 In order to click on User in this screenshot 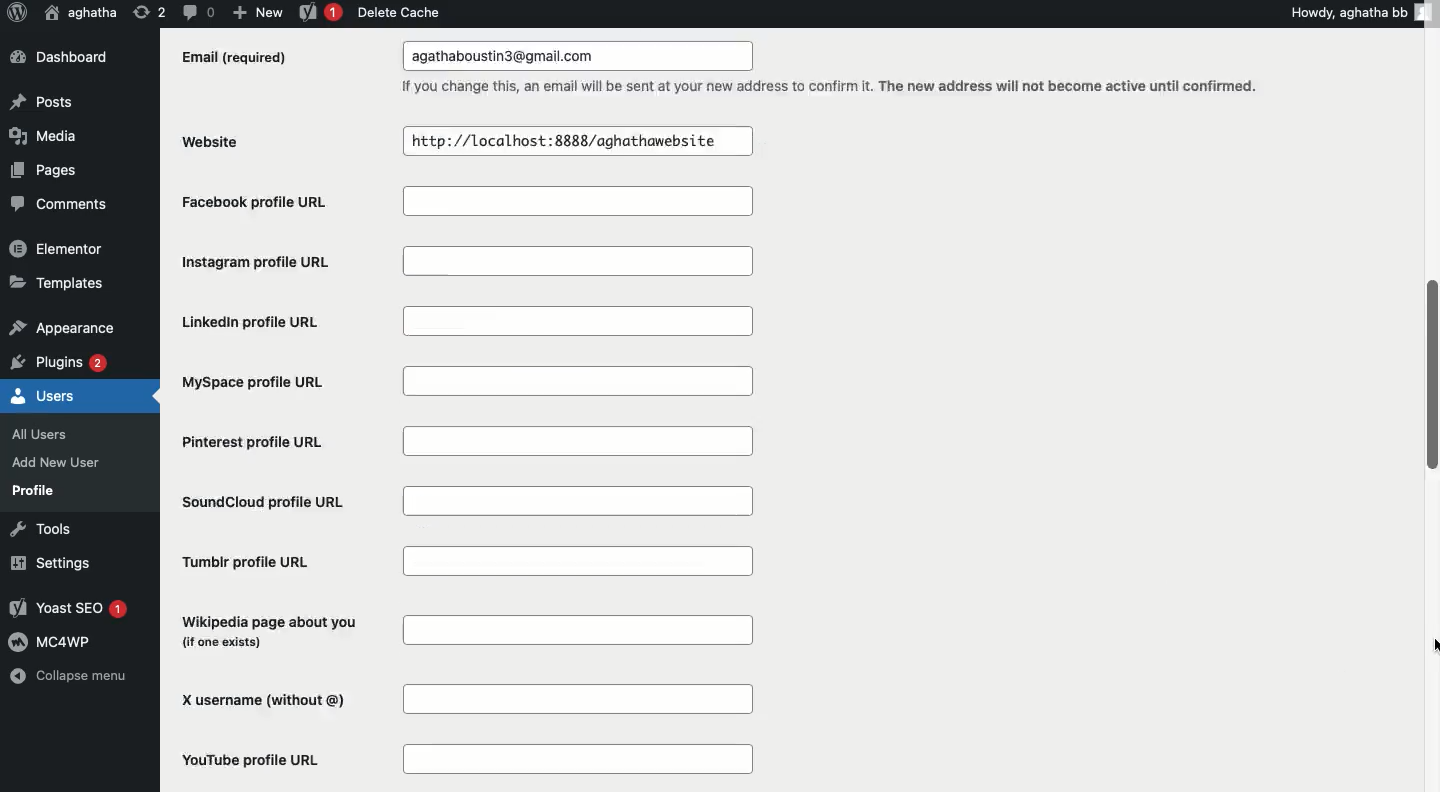, I will do `click(82, 12)`.